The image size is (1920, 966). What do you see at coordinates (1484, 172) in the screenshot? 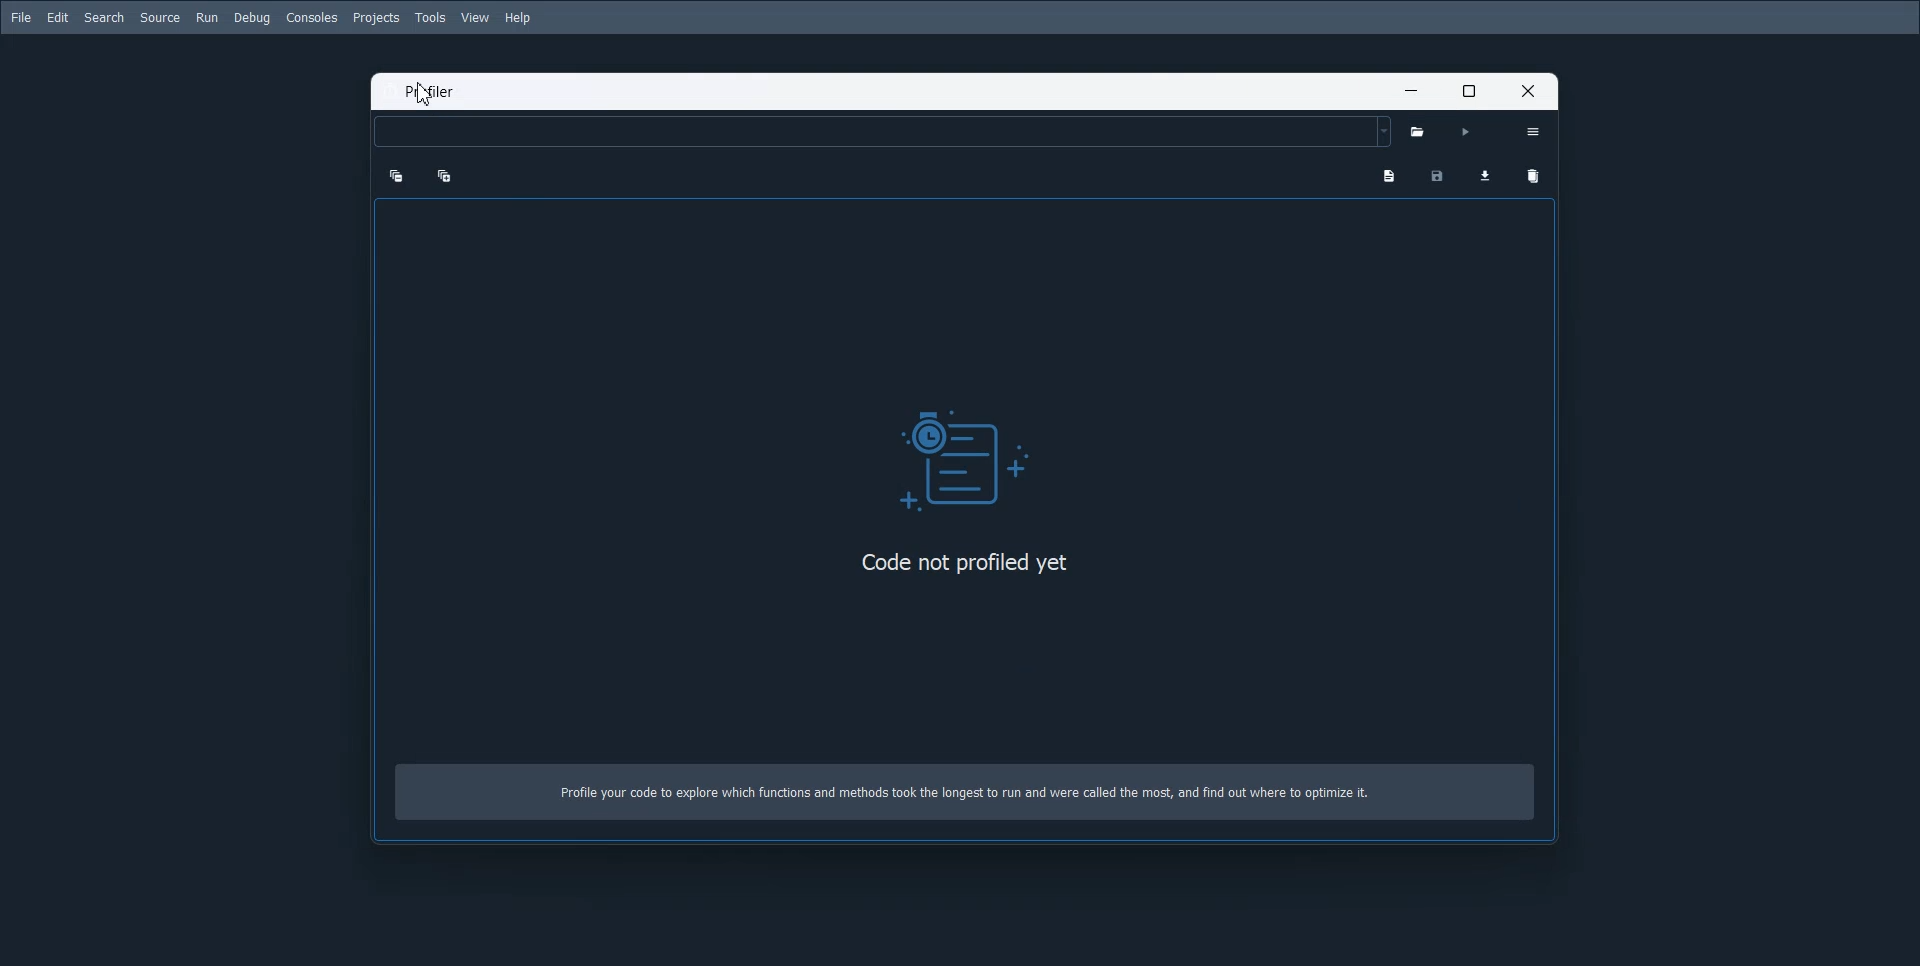
I see `Load profiling data for Comparison` at bounding box center [1484, 172].